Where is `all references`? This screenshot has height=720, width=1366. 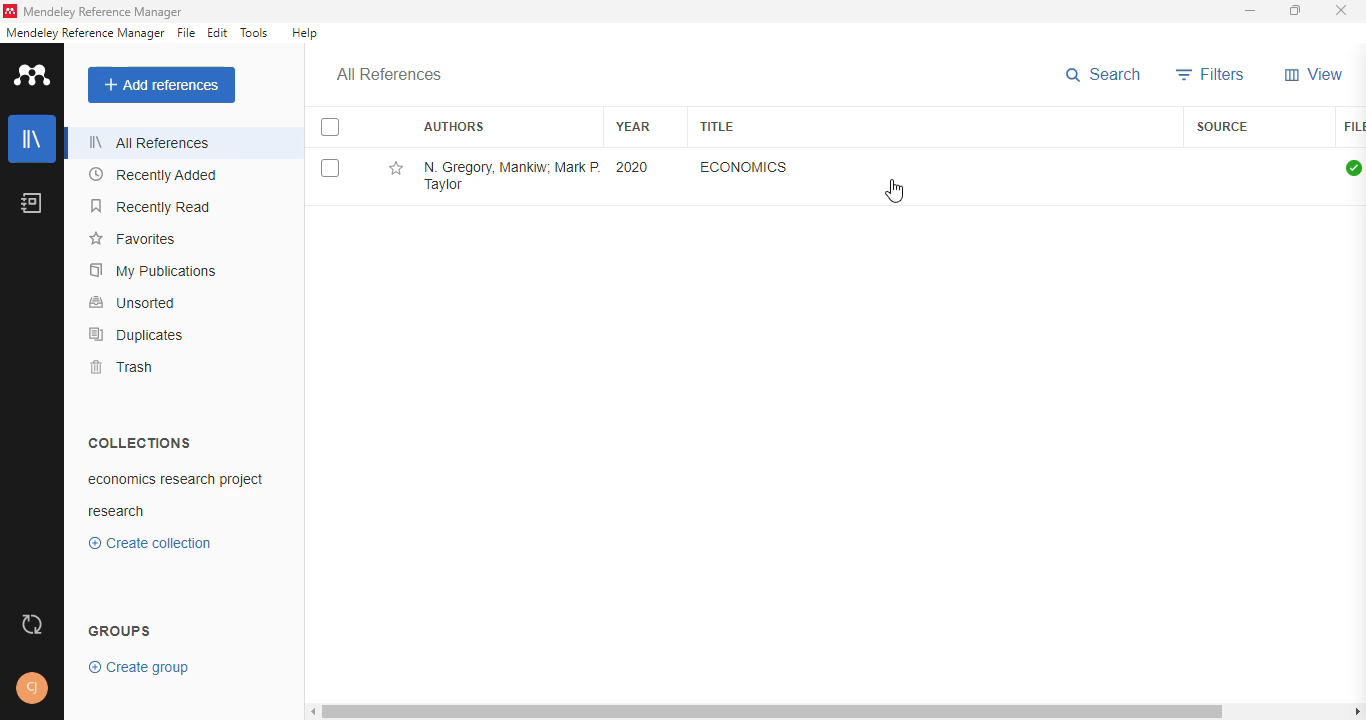 all references is located at coordinates (152, 142).